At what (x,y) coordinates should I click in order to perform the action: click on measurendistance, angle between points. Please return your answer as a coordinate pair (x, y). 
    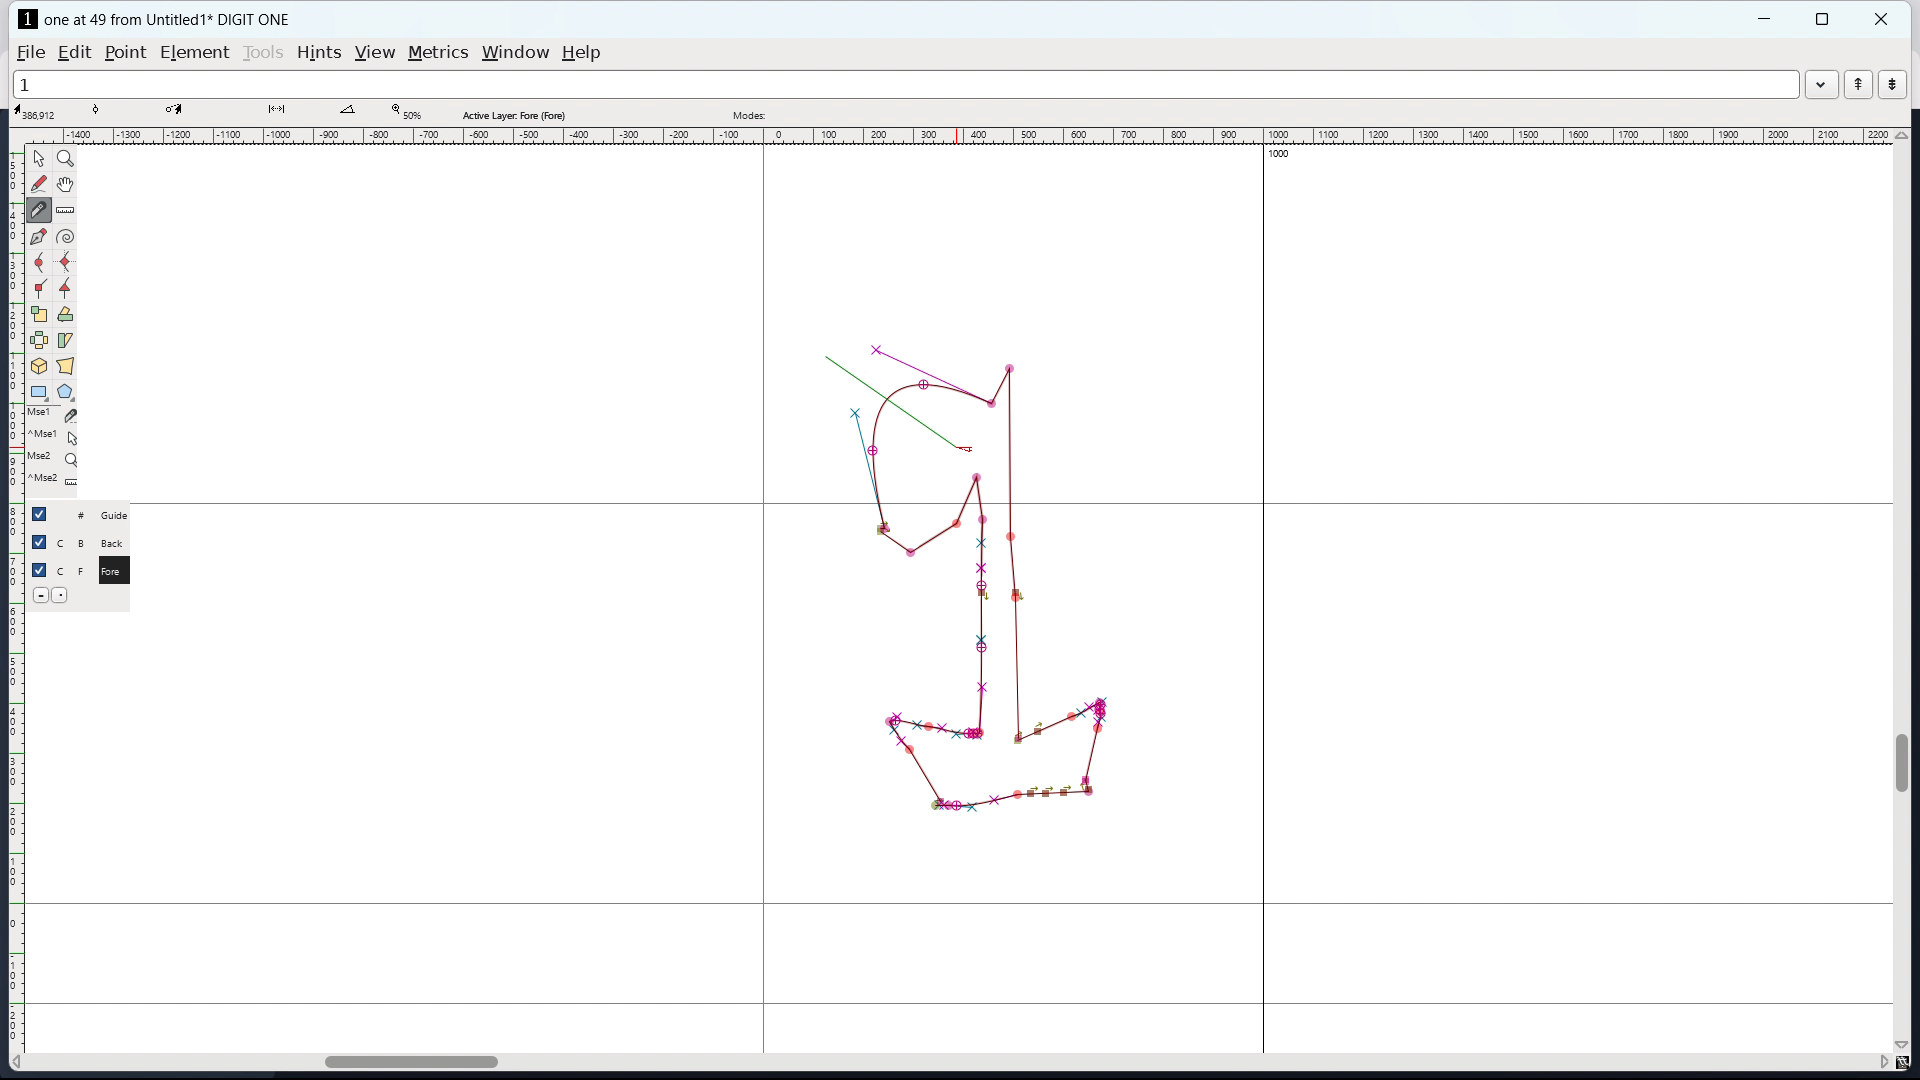
    Looking at the image, I should click on (70, 209).